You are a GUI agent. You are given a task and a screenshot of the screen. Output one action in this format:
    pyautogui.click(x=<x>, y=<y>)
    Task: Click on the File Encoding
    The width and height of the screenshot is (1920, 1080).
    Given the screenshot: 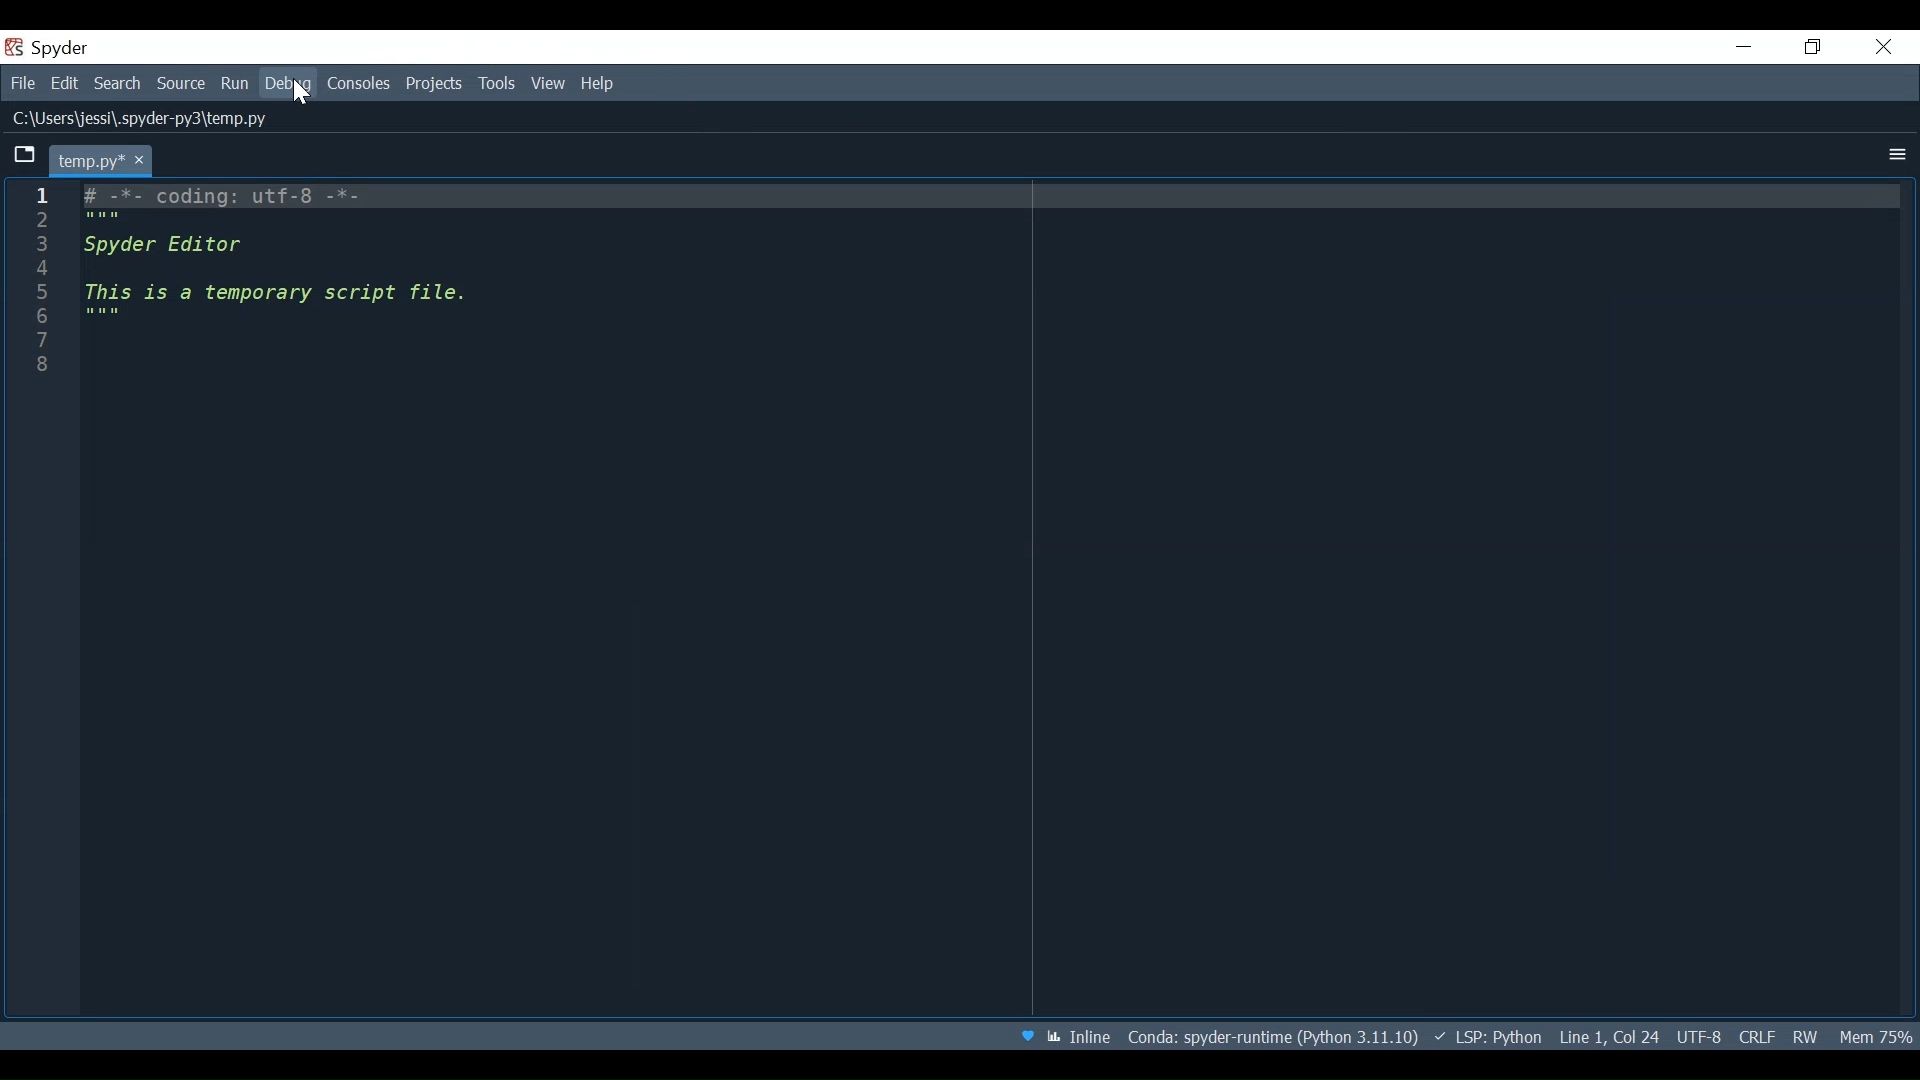 What is the action you would take?
    pyautogui.click(x=1703, y=1036)
    